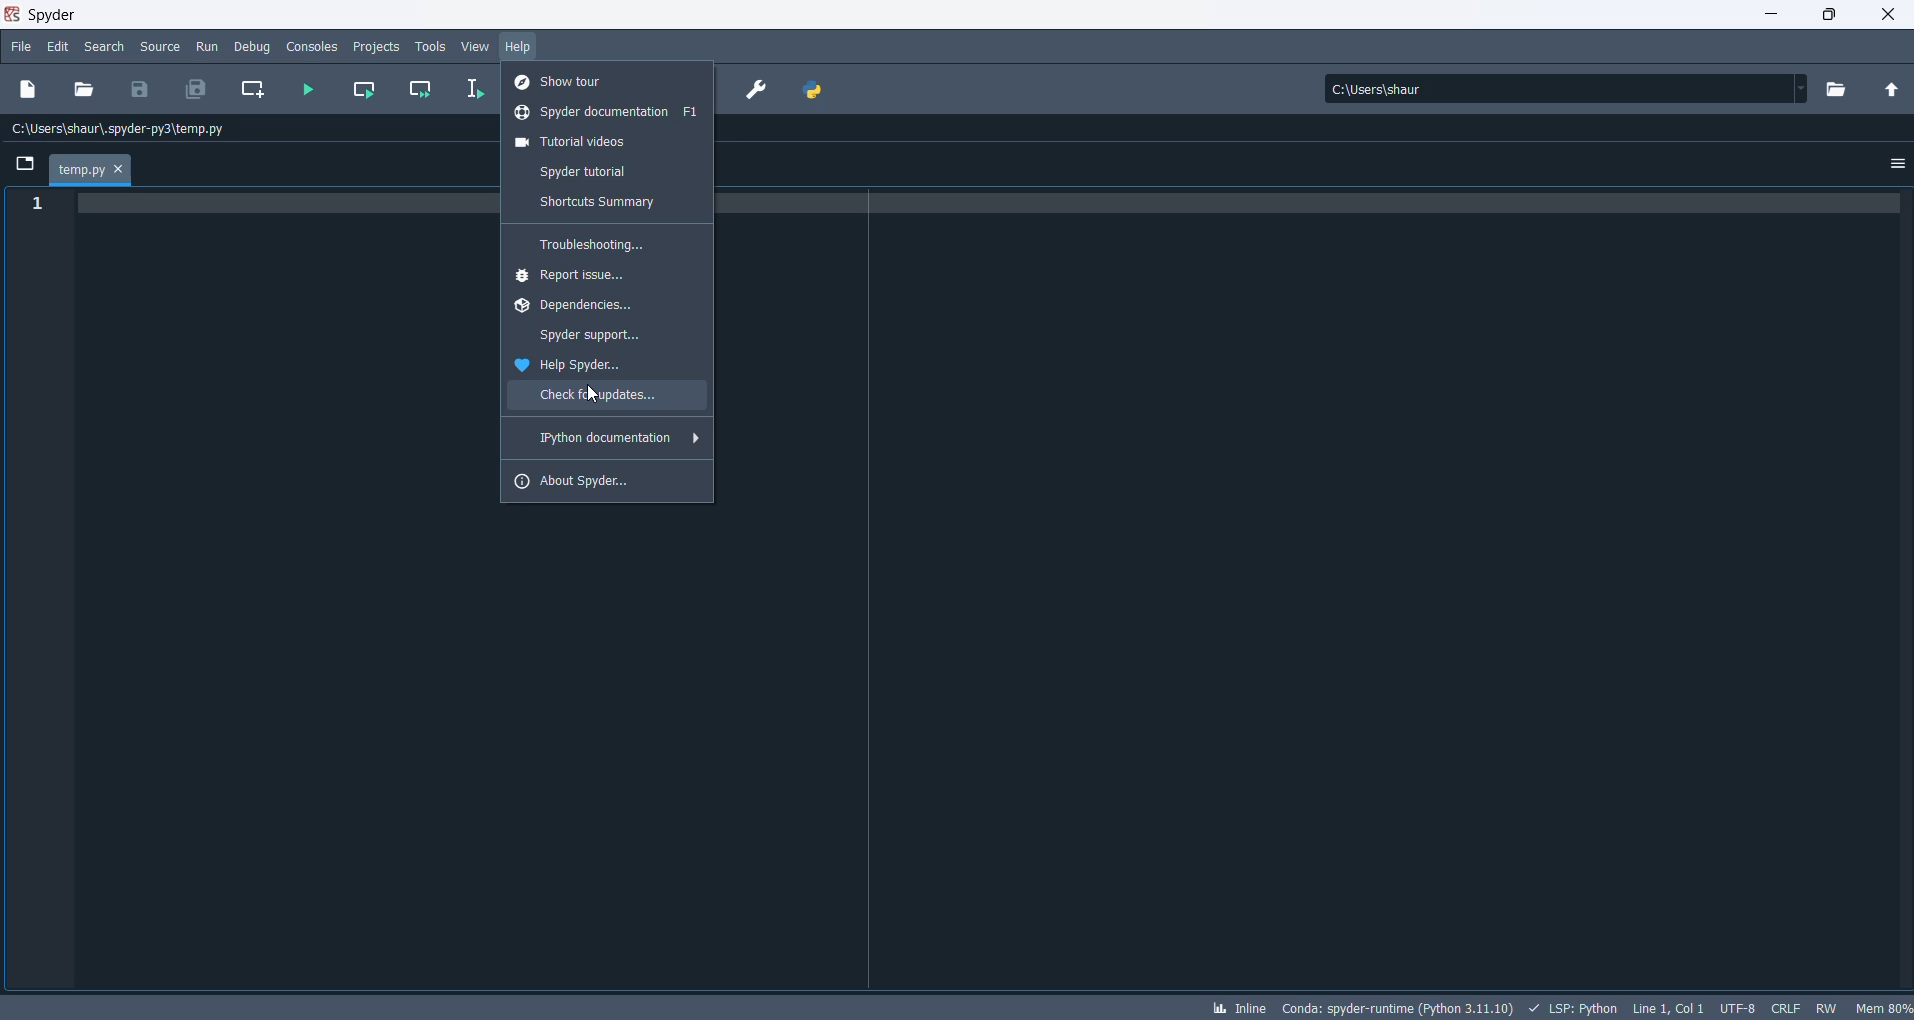 This screenshot has width=1914, height=1020. What do you see at coordinates (604, 439) in the screenshot?
I see `python documentation` at bounding box center [604, 439].